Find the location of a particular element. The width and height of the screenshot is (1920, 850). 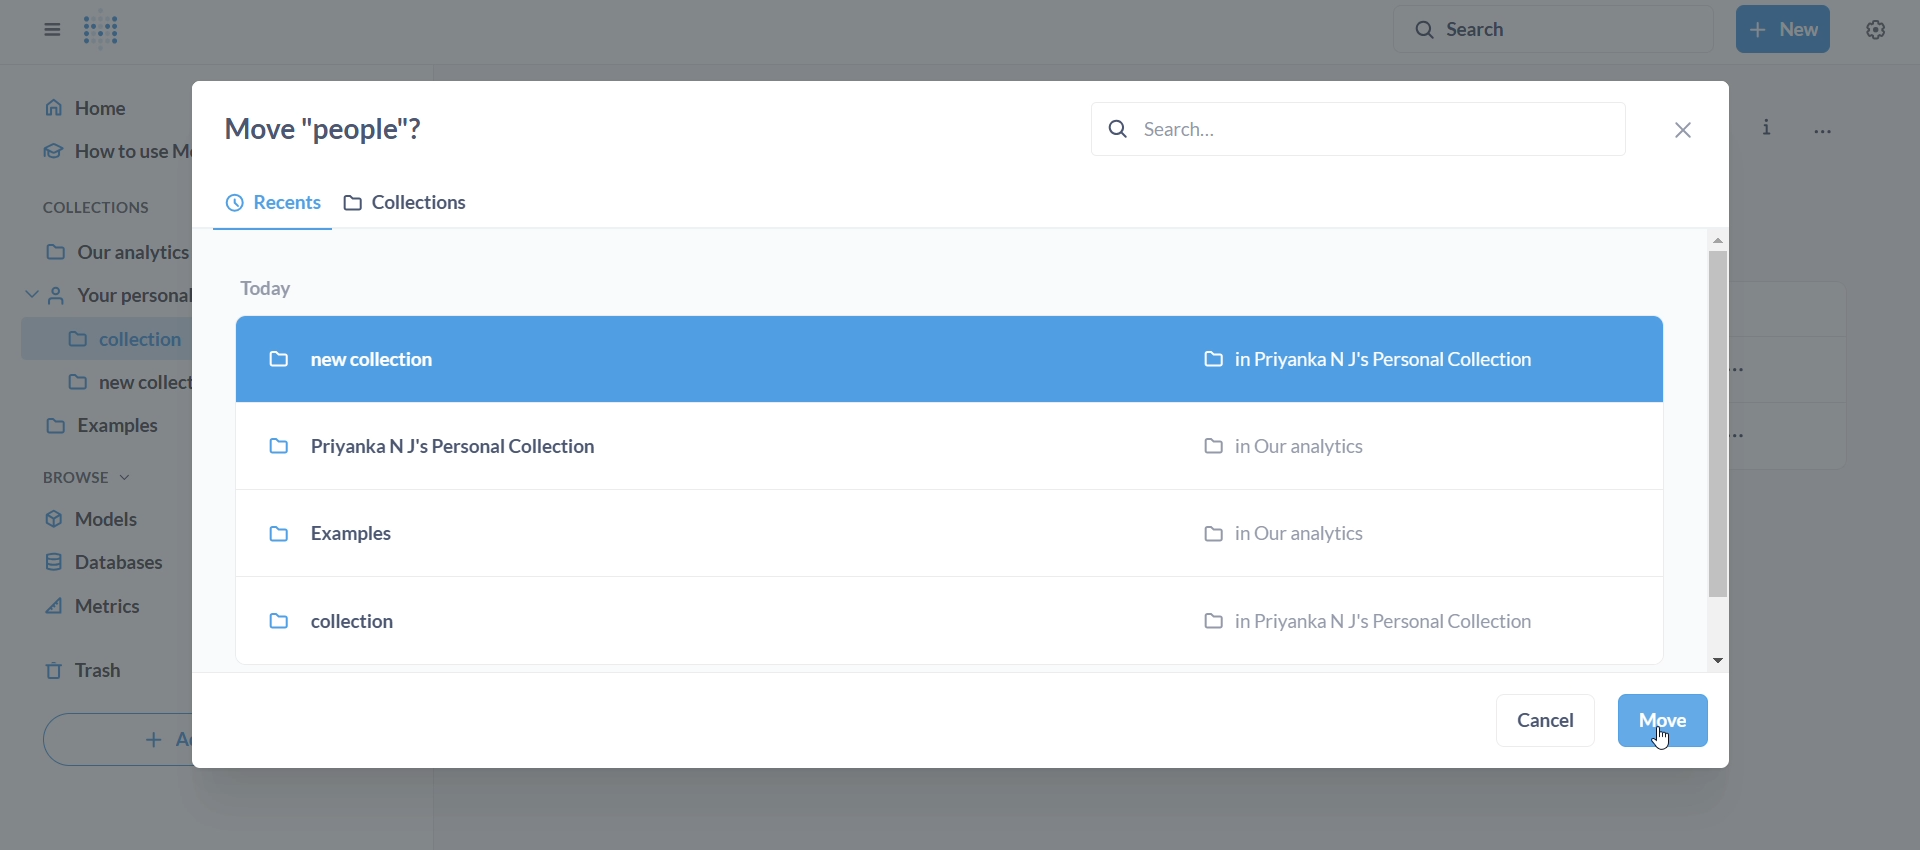

Cursor is located at coordinates (1665, 742).